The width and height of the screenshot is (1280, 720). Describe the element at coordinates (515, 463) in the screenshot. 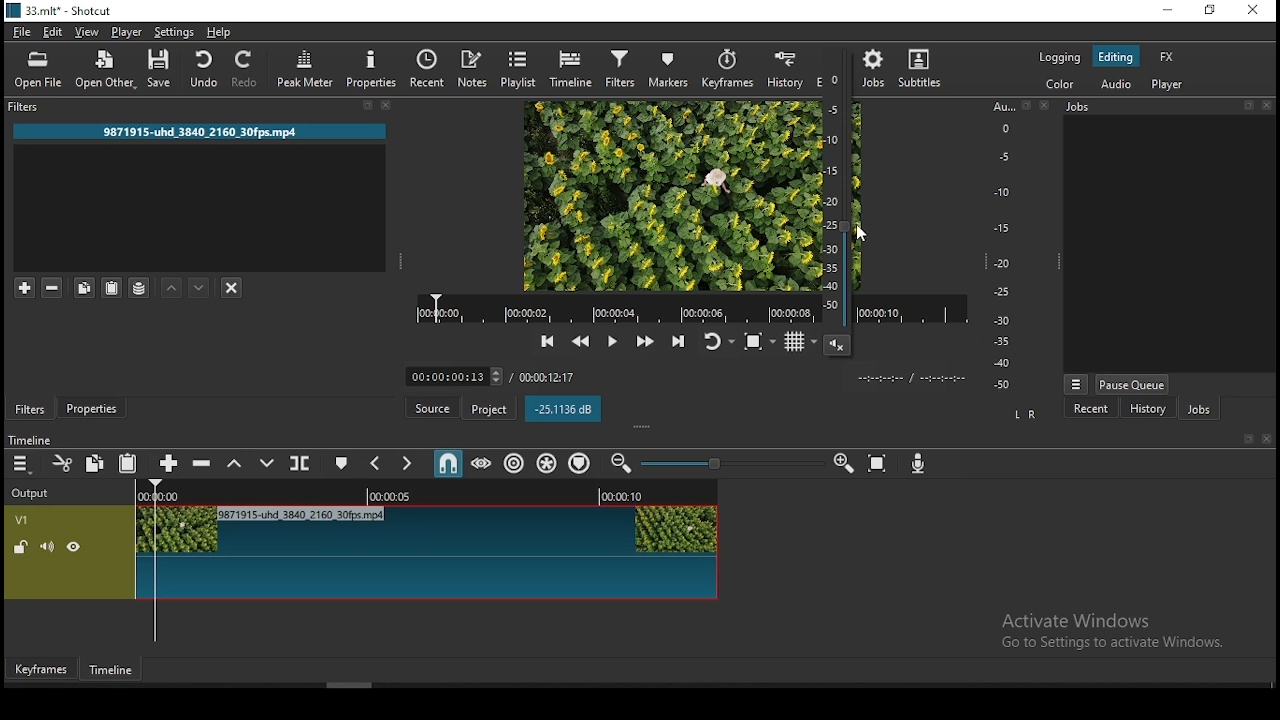

I see `ripple` at that location.